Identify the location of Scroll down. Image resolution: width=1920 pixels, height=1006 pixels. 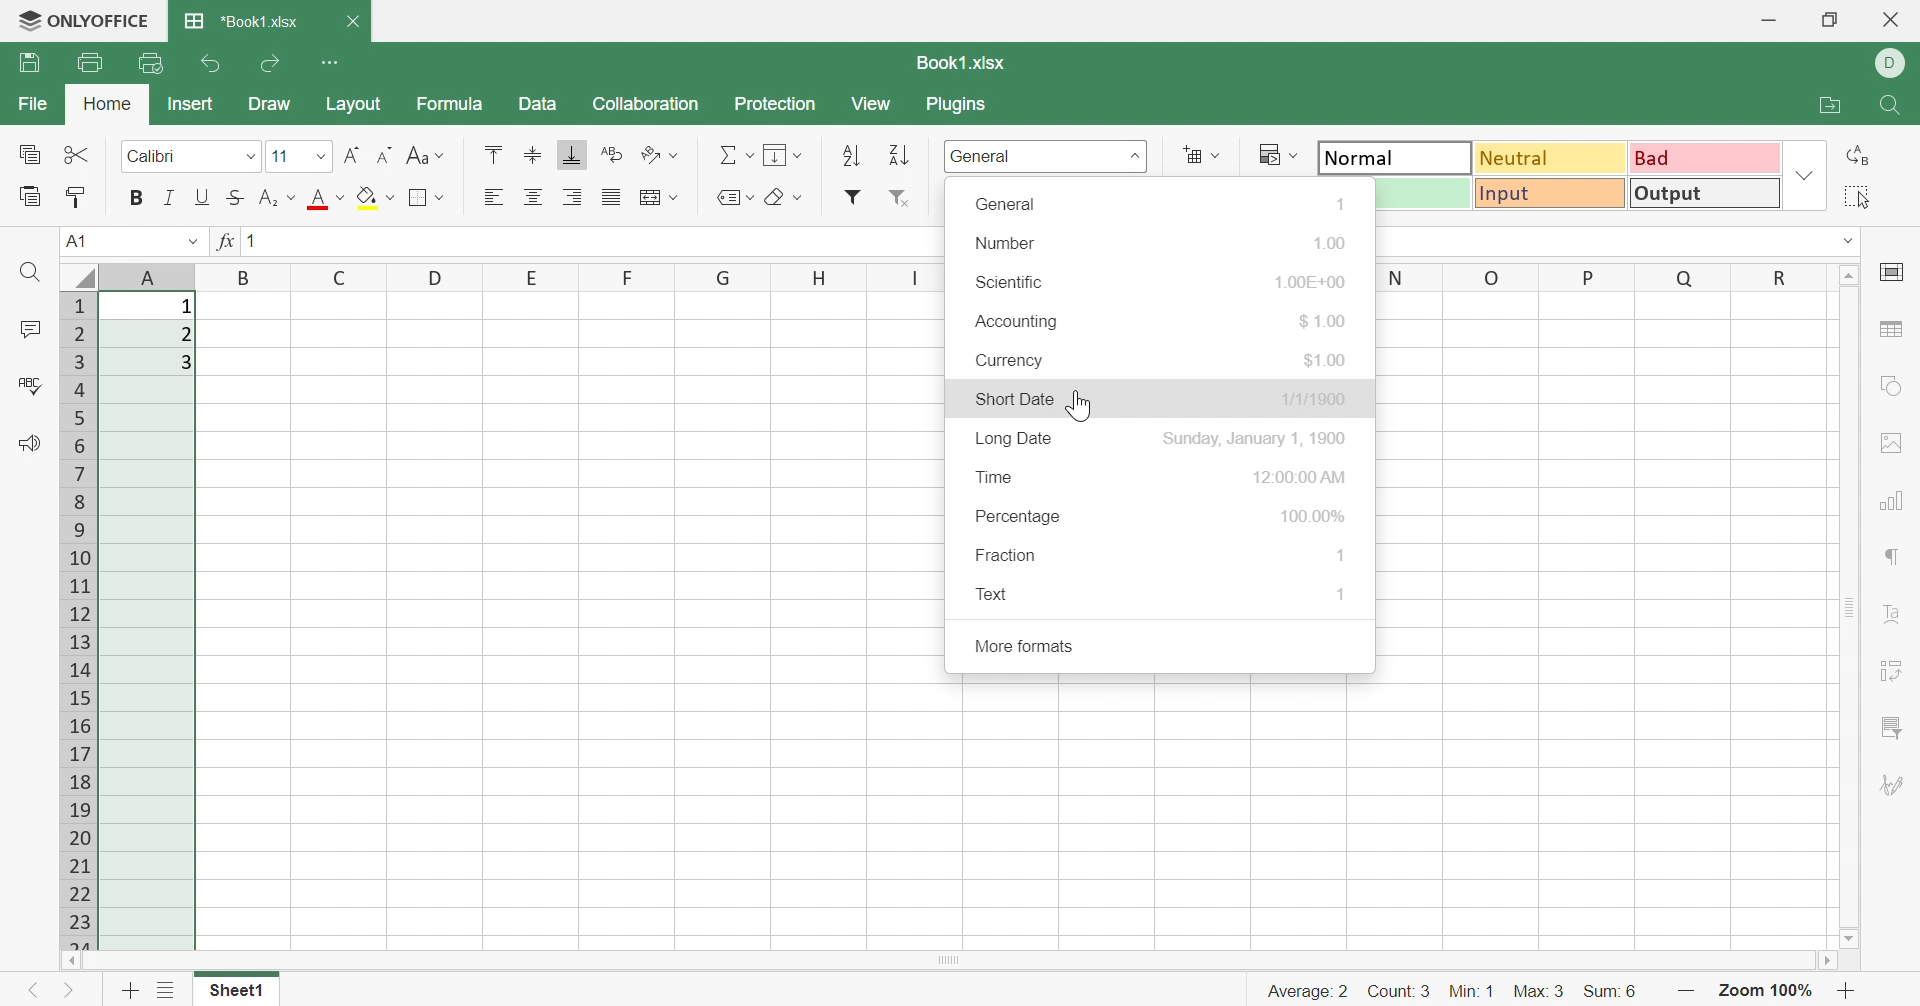
(1847, 939).